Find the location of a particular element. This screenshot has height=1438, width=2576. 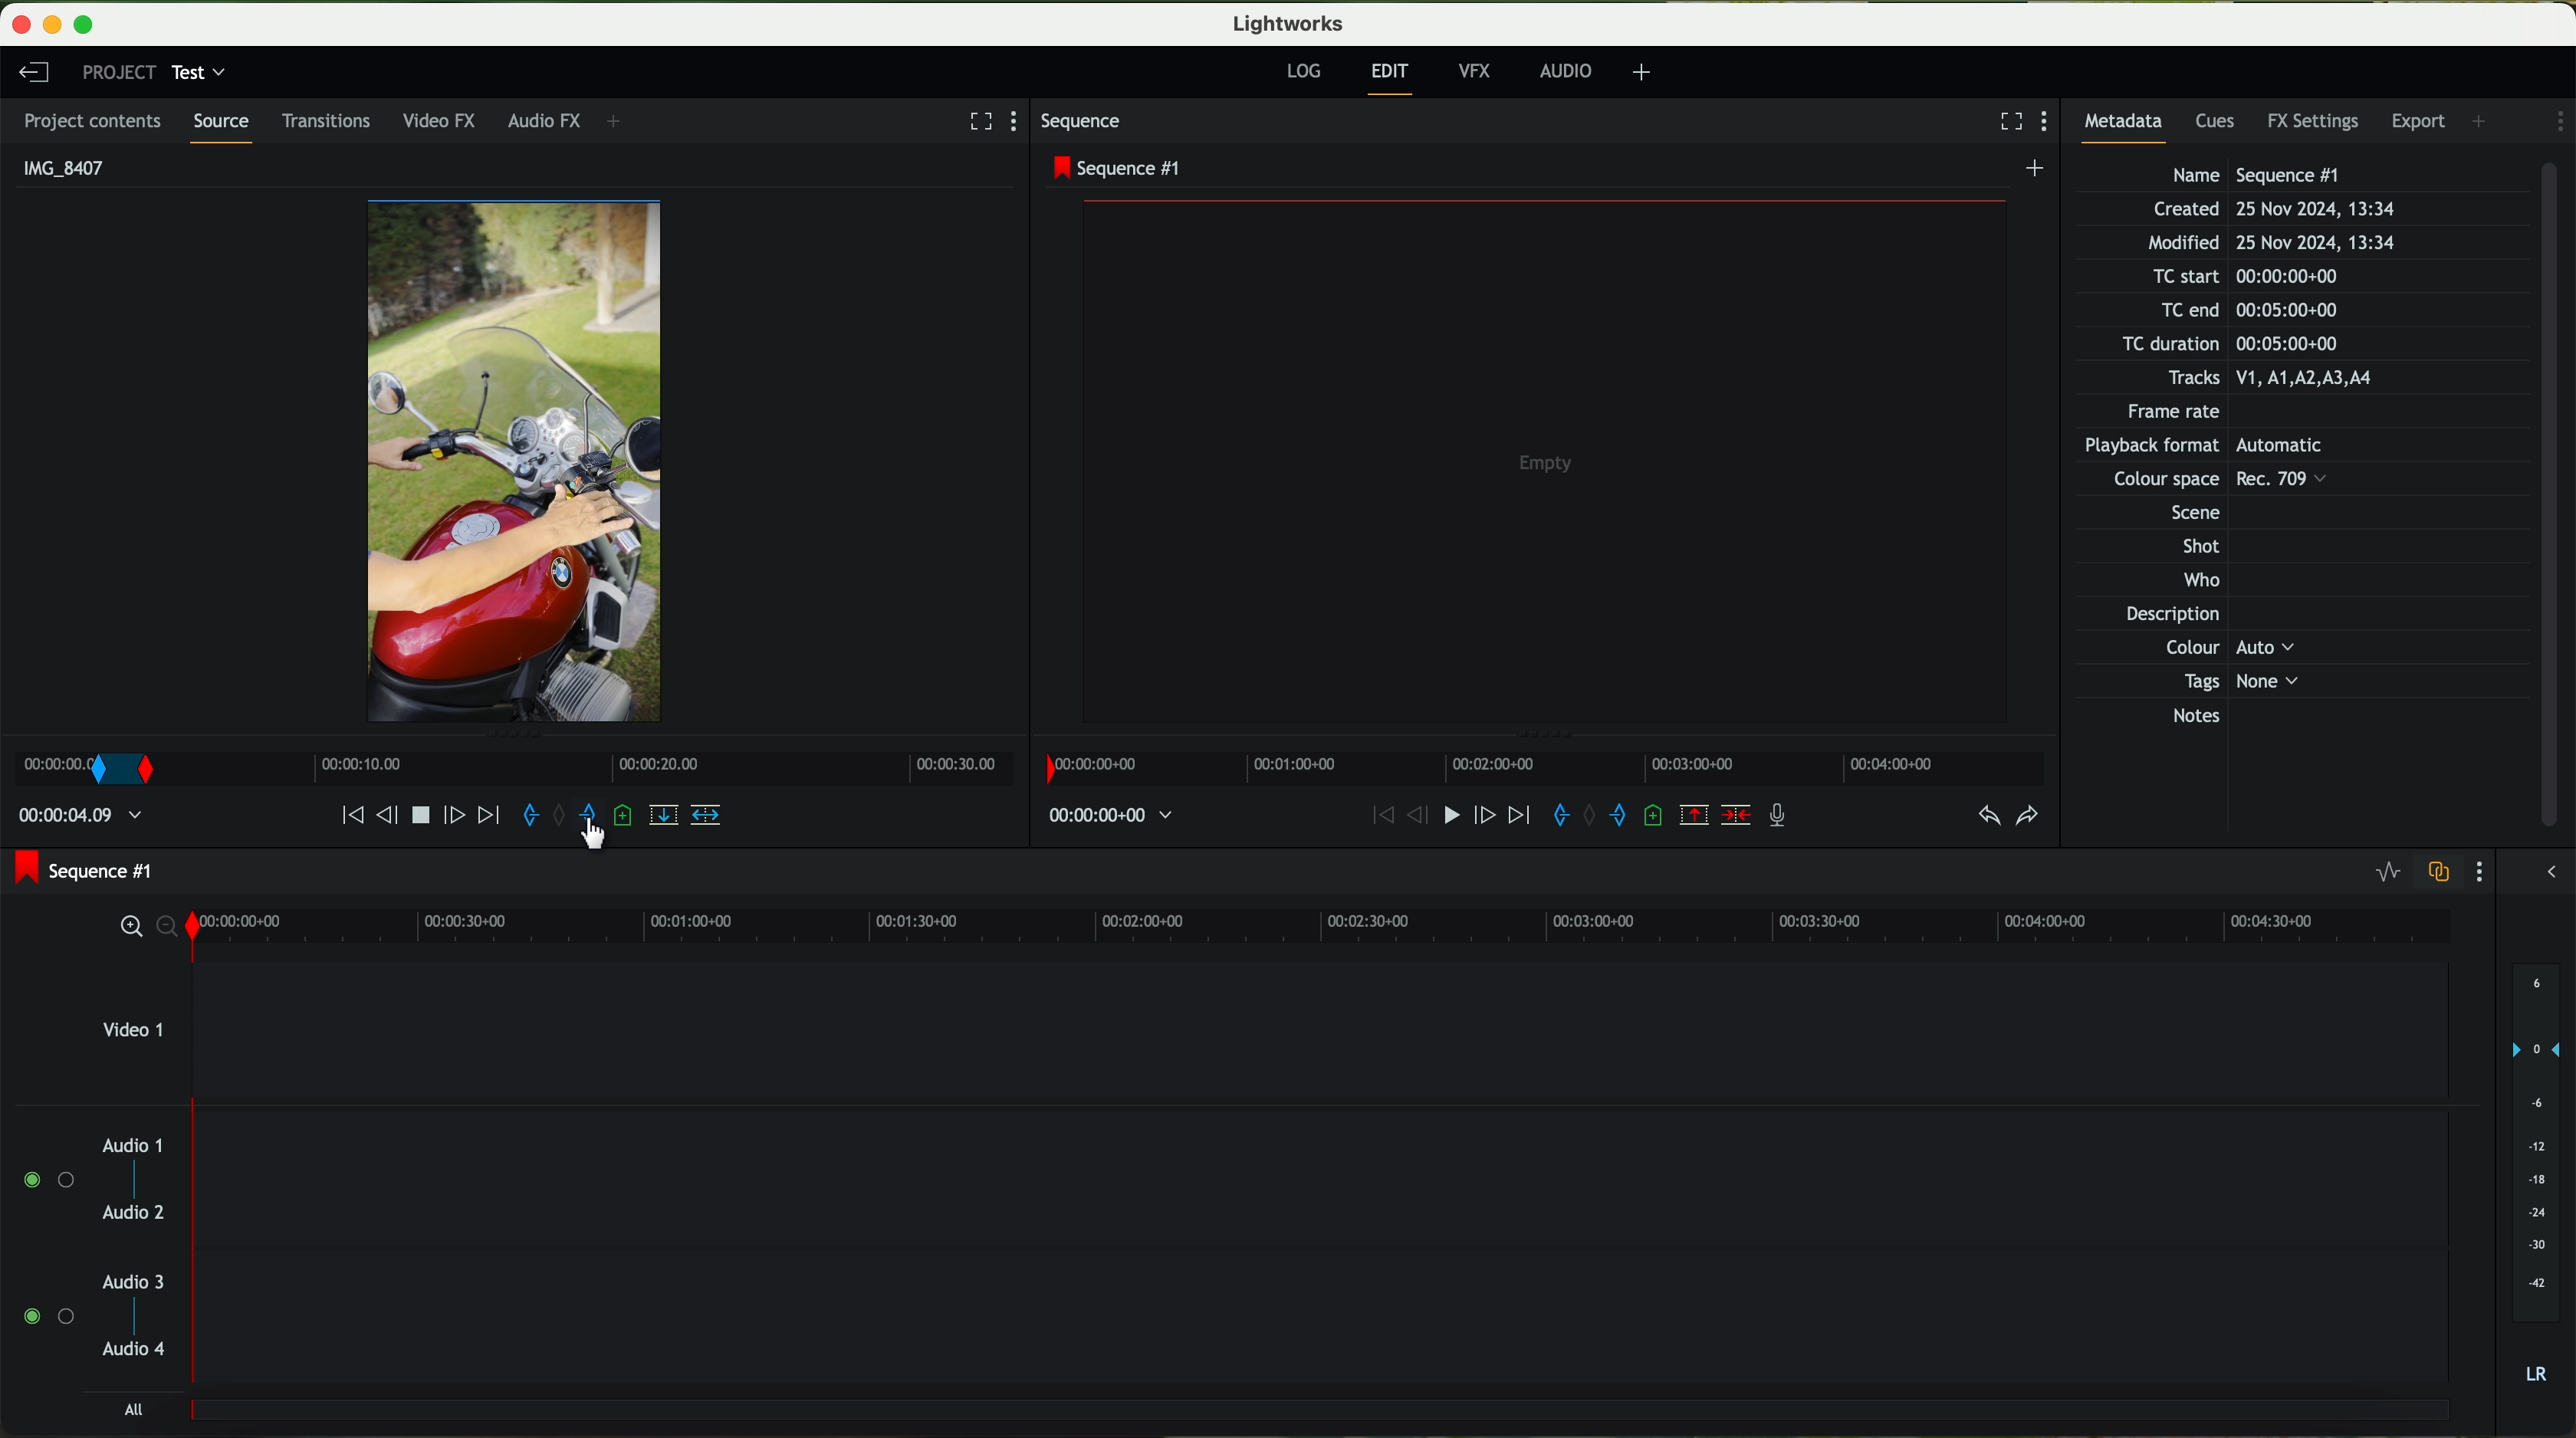

Description is located at coordinates (2195, 616).